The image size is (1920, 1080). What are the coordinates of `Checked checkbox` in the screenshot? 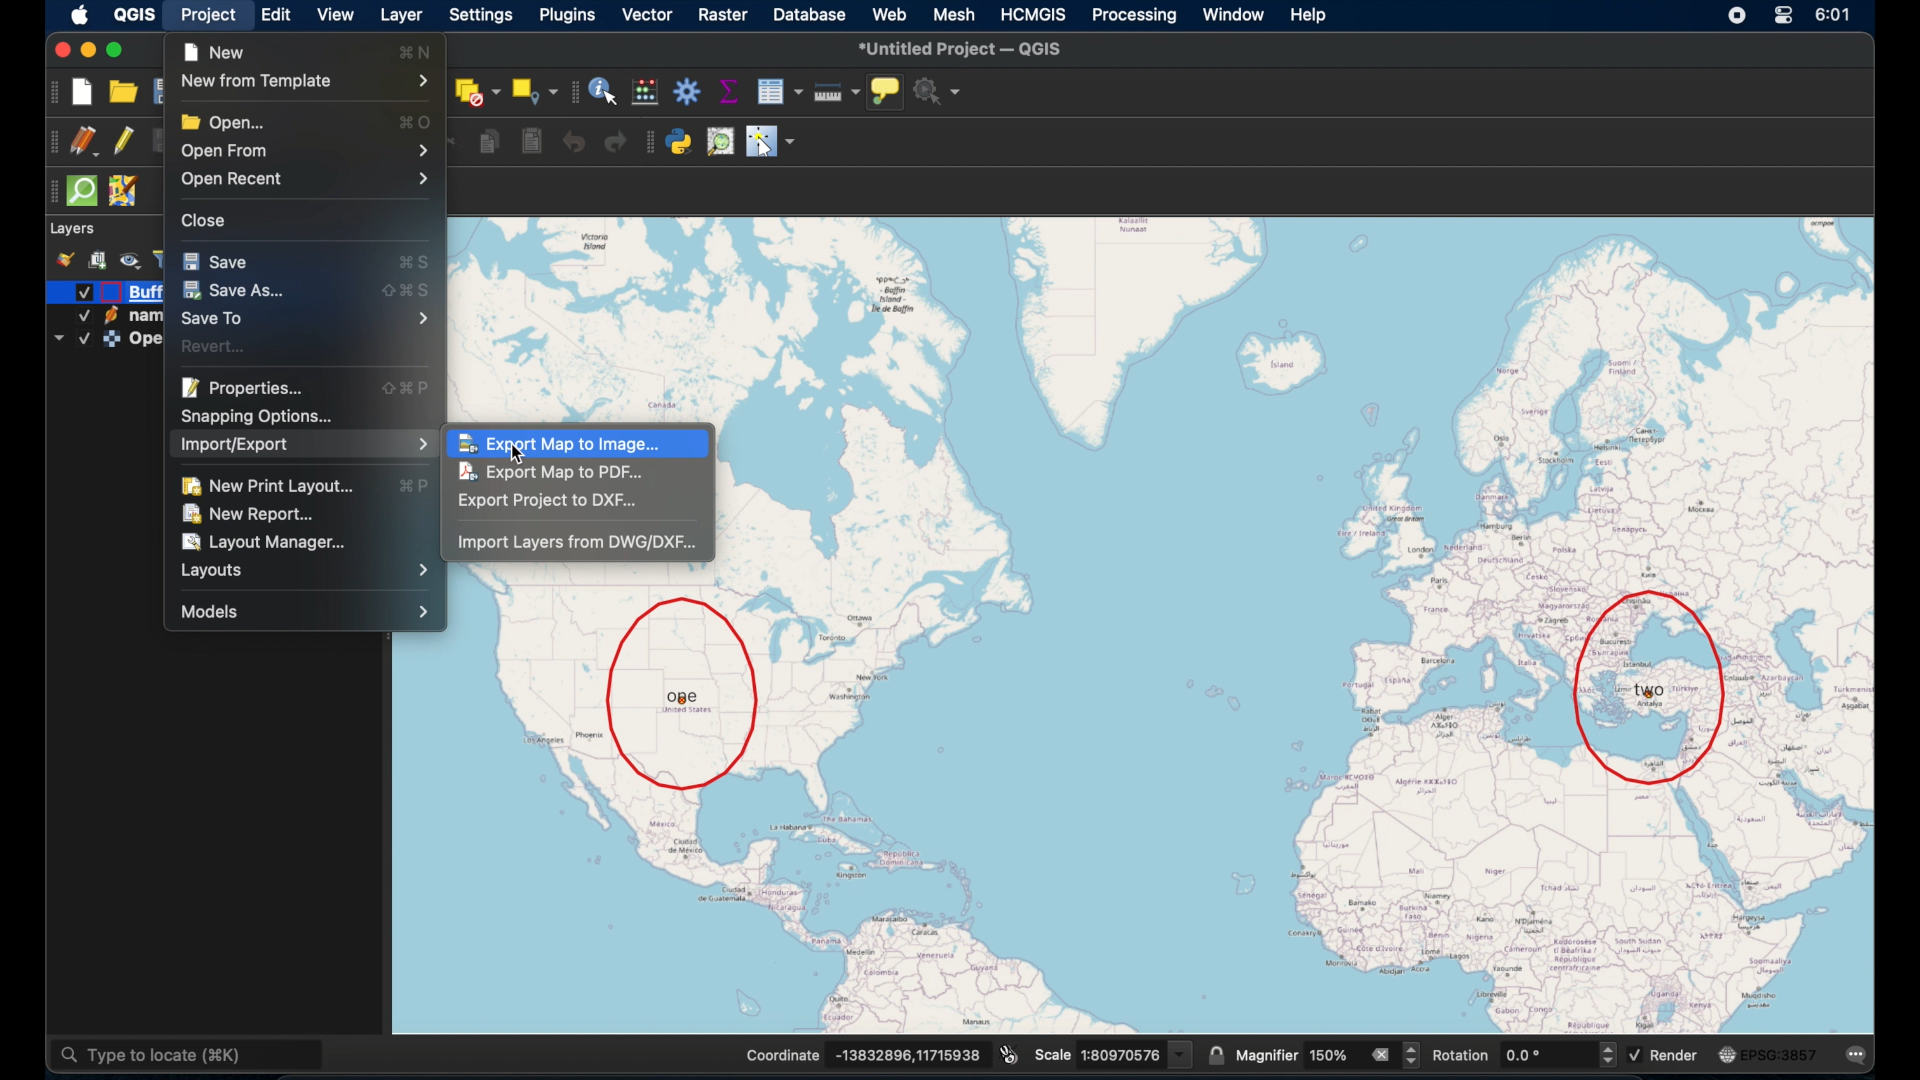 It's located at (80, 317).